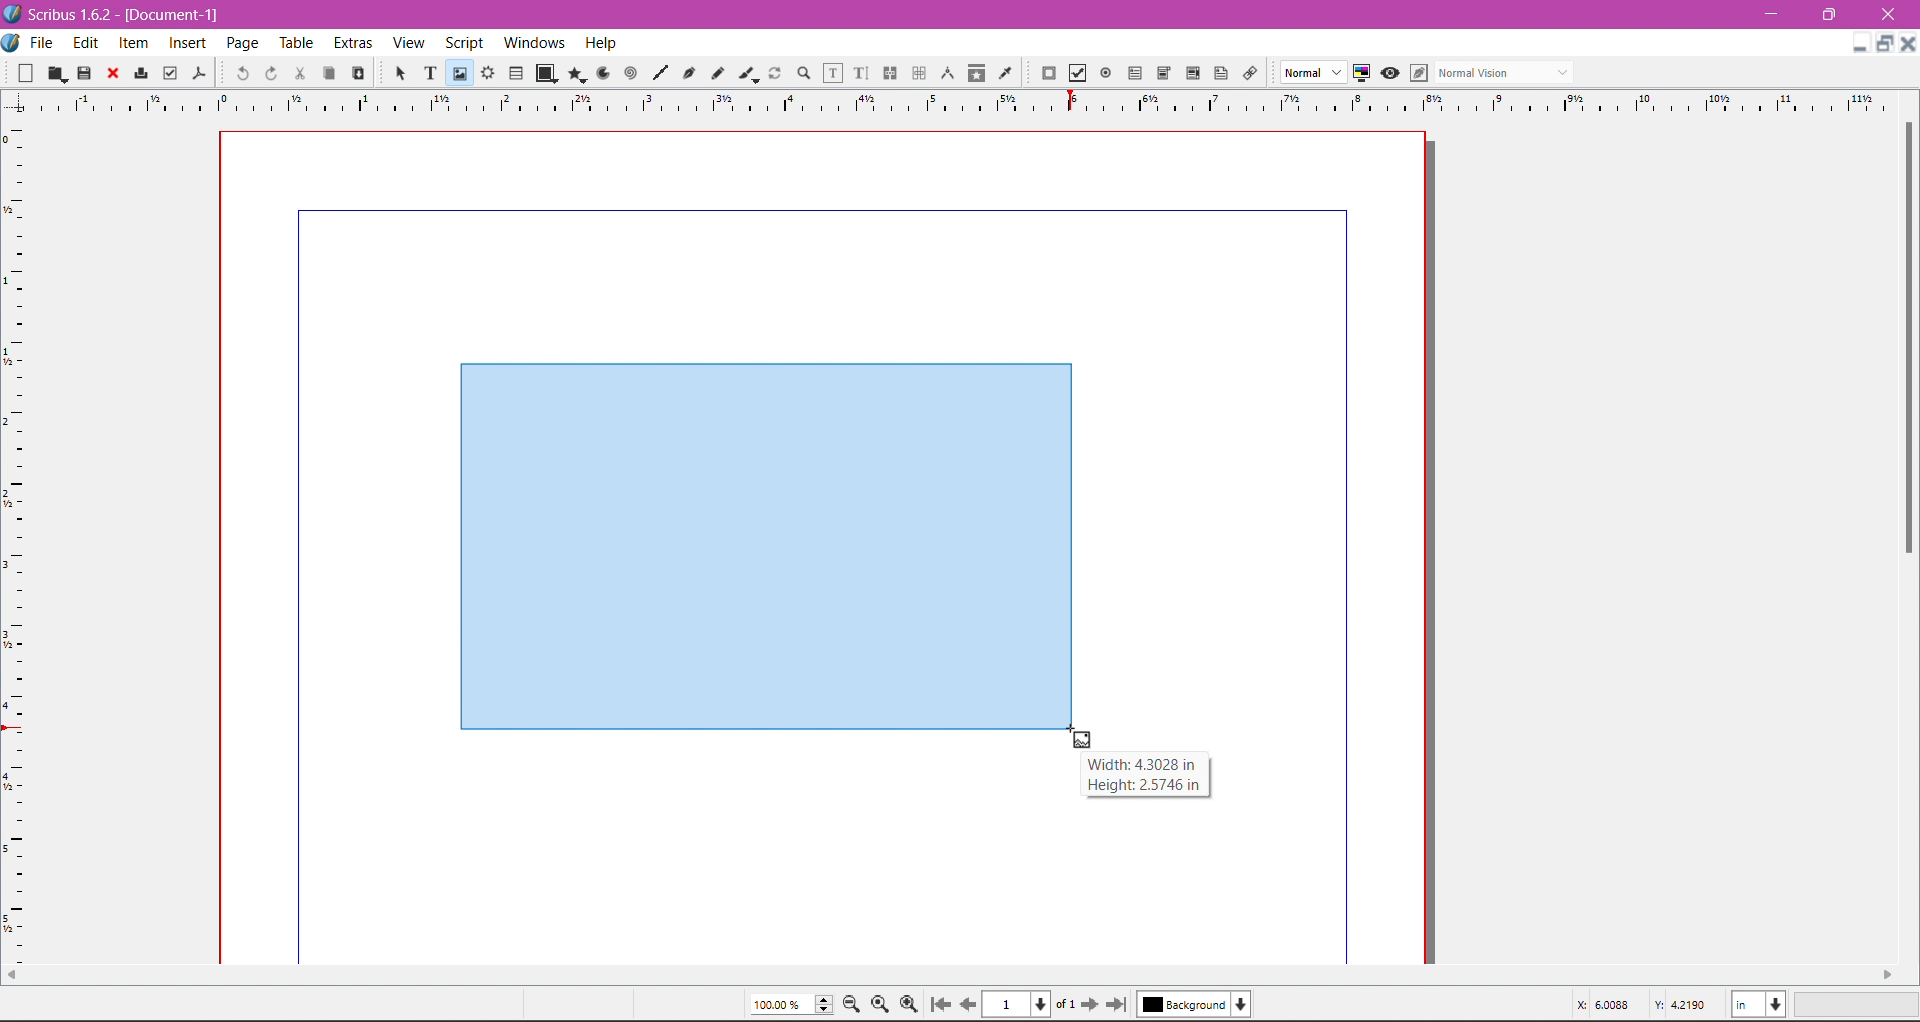 This screenshot has height=1022, width=1920. What do you see at coordinates (1680, 1004) in the screenshot?
I see `Cursor Coordinate - Y ` at bounding box center [1680, 1004].